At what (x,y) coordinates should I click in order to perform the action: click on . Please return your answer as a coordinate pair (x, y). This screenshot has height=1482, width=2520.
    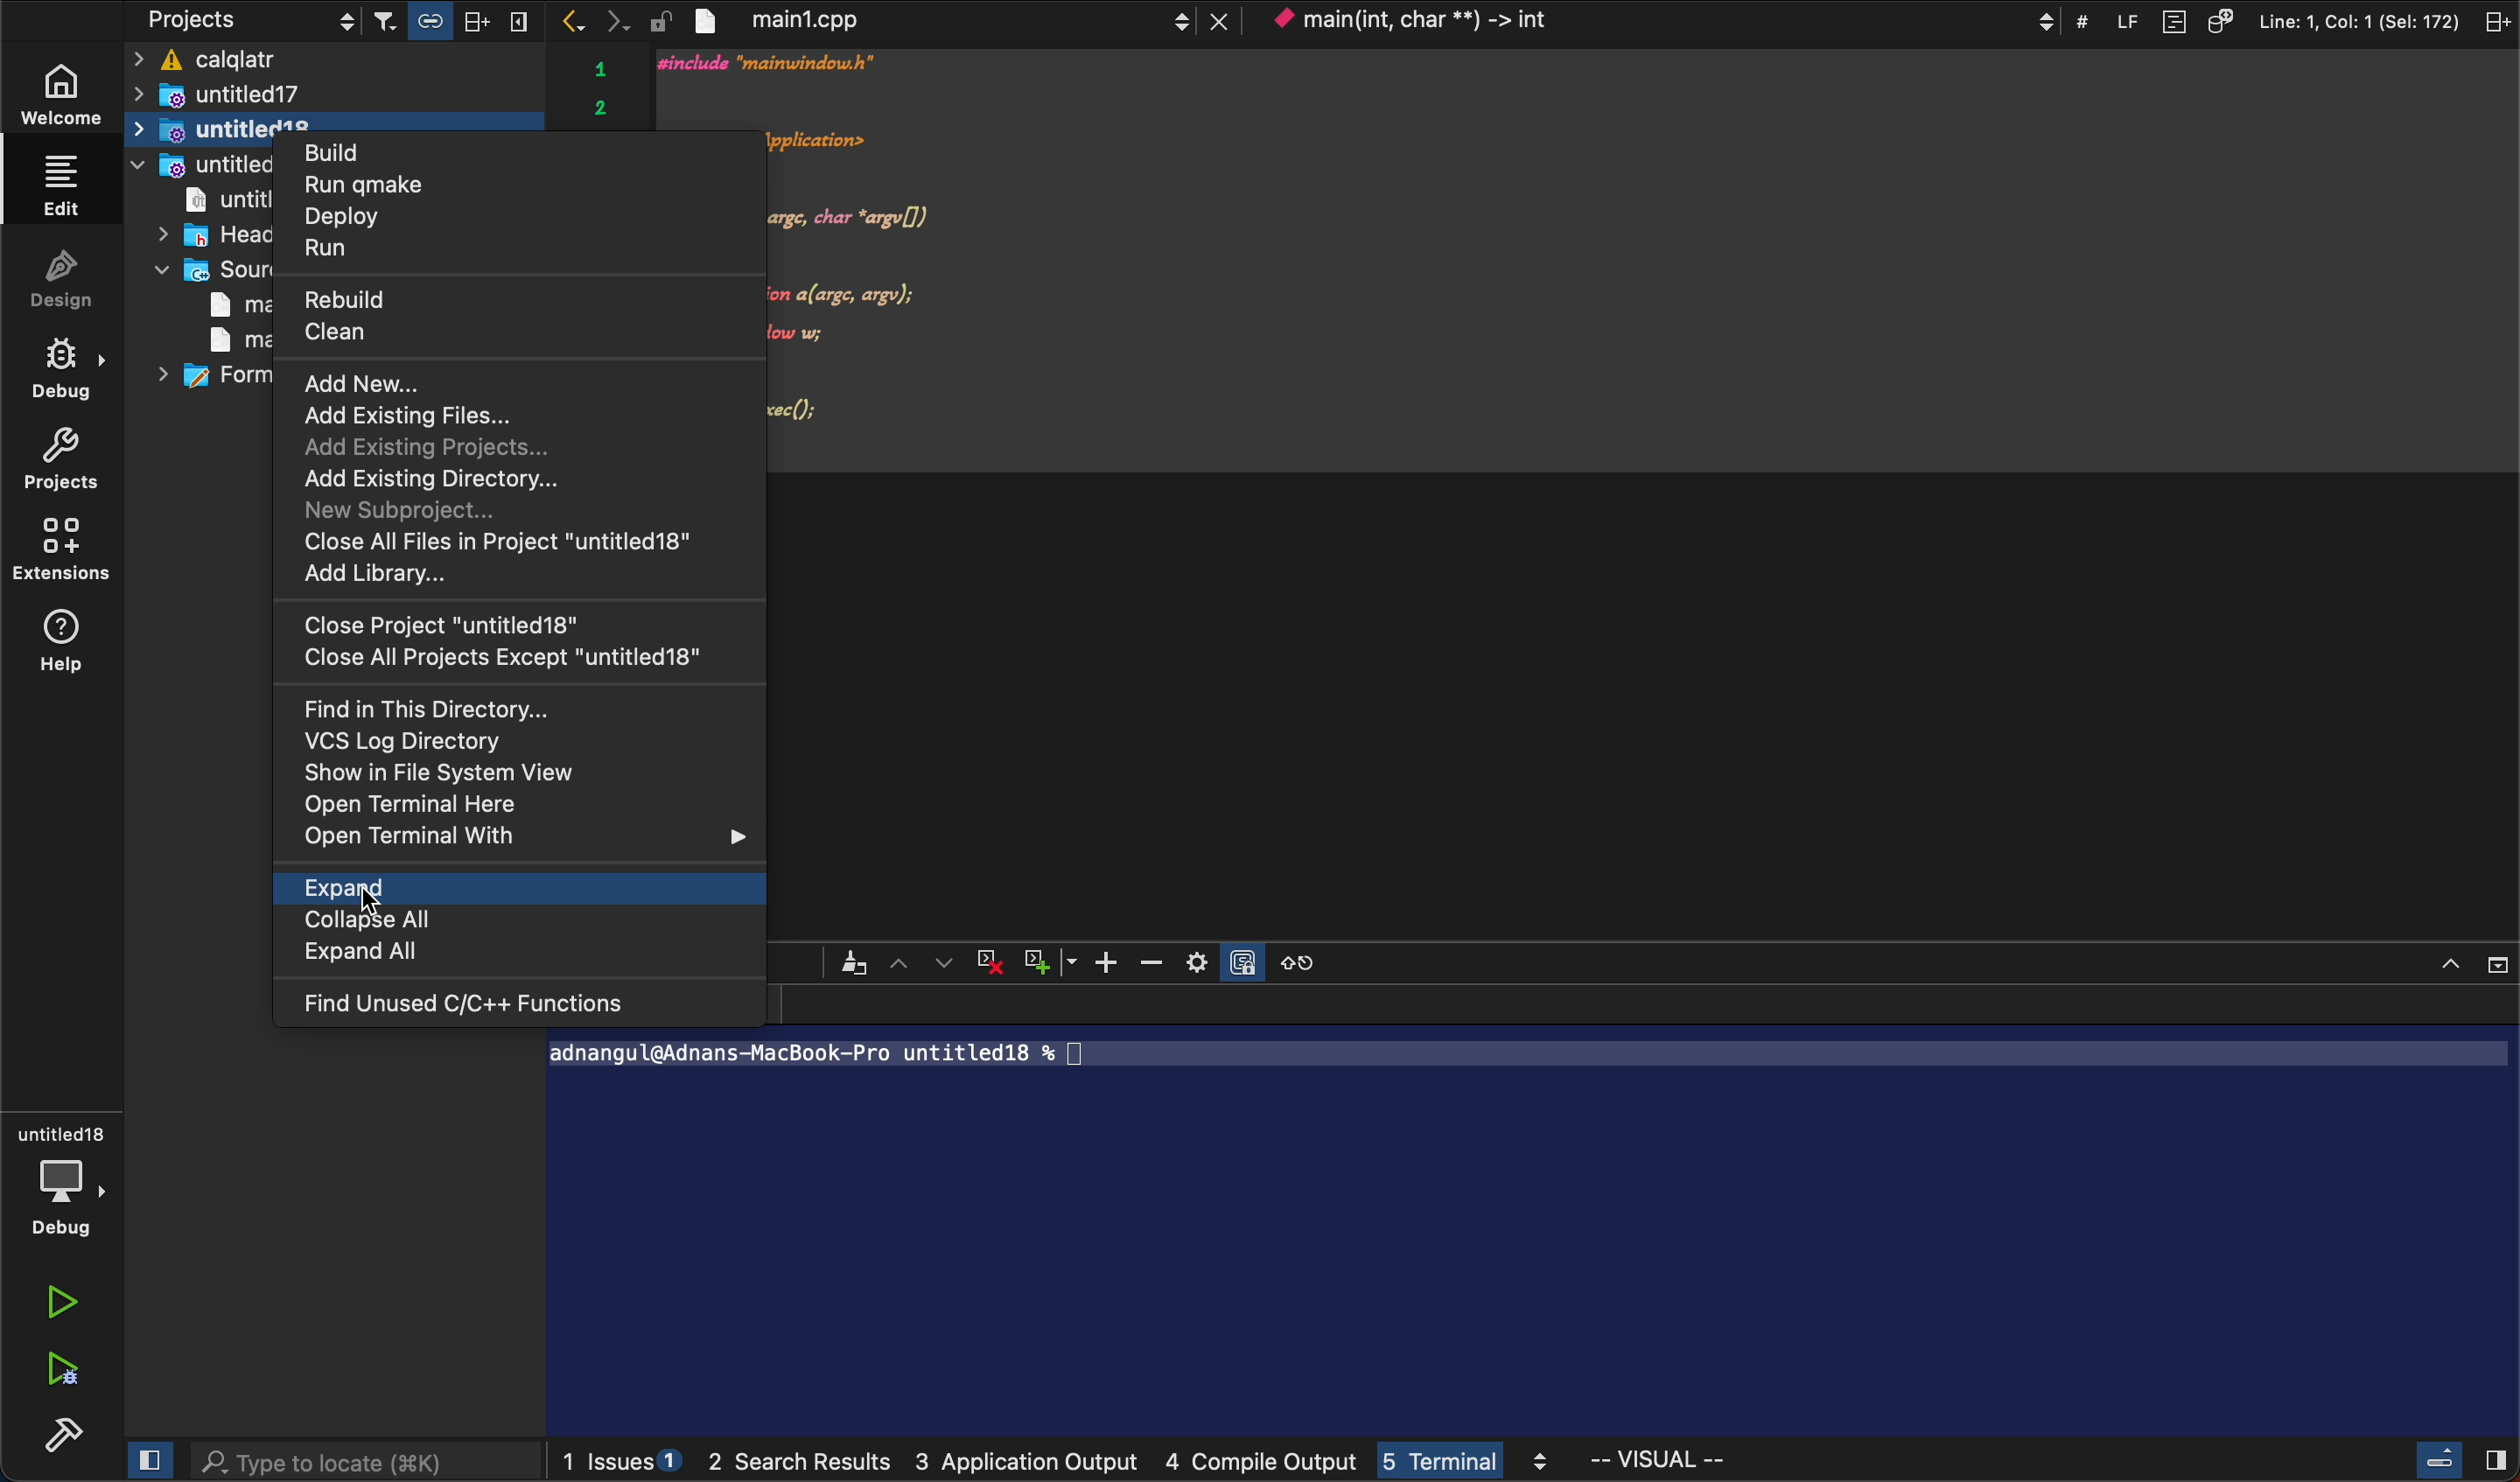
    Looking at the image, I should click on (860, 963).